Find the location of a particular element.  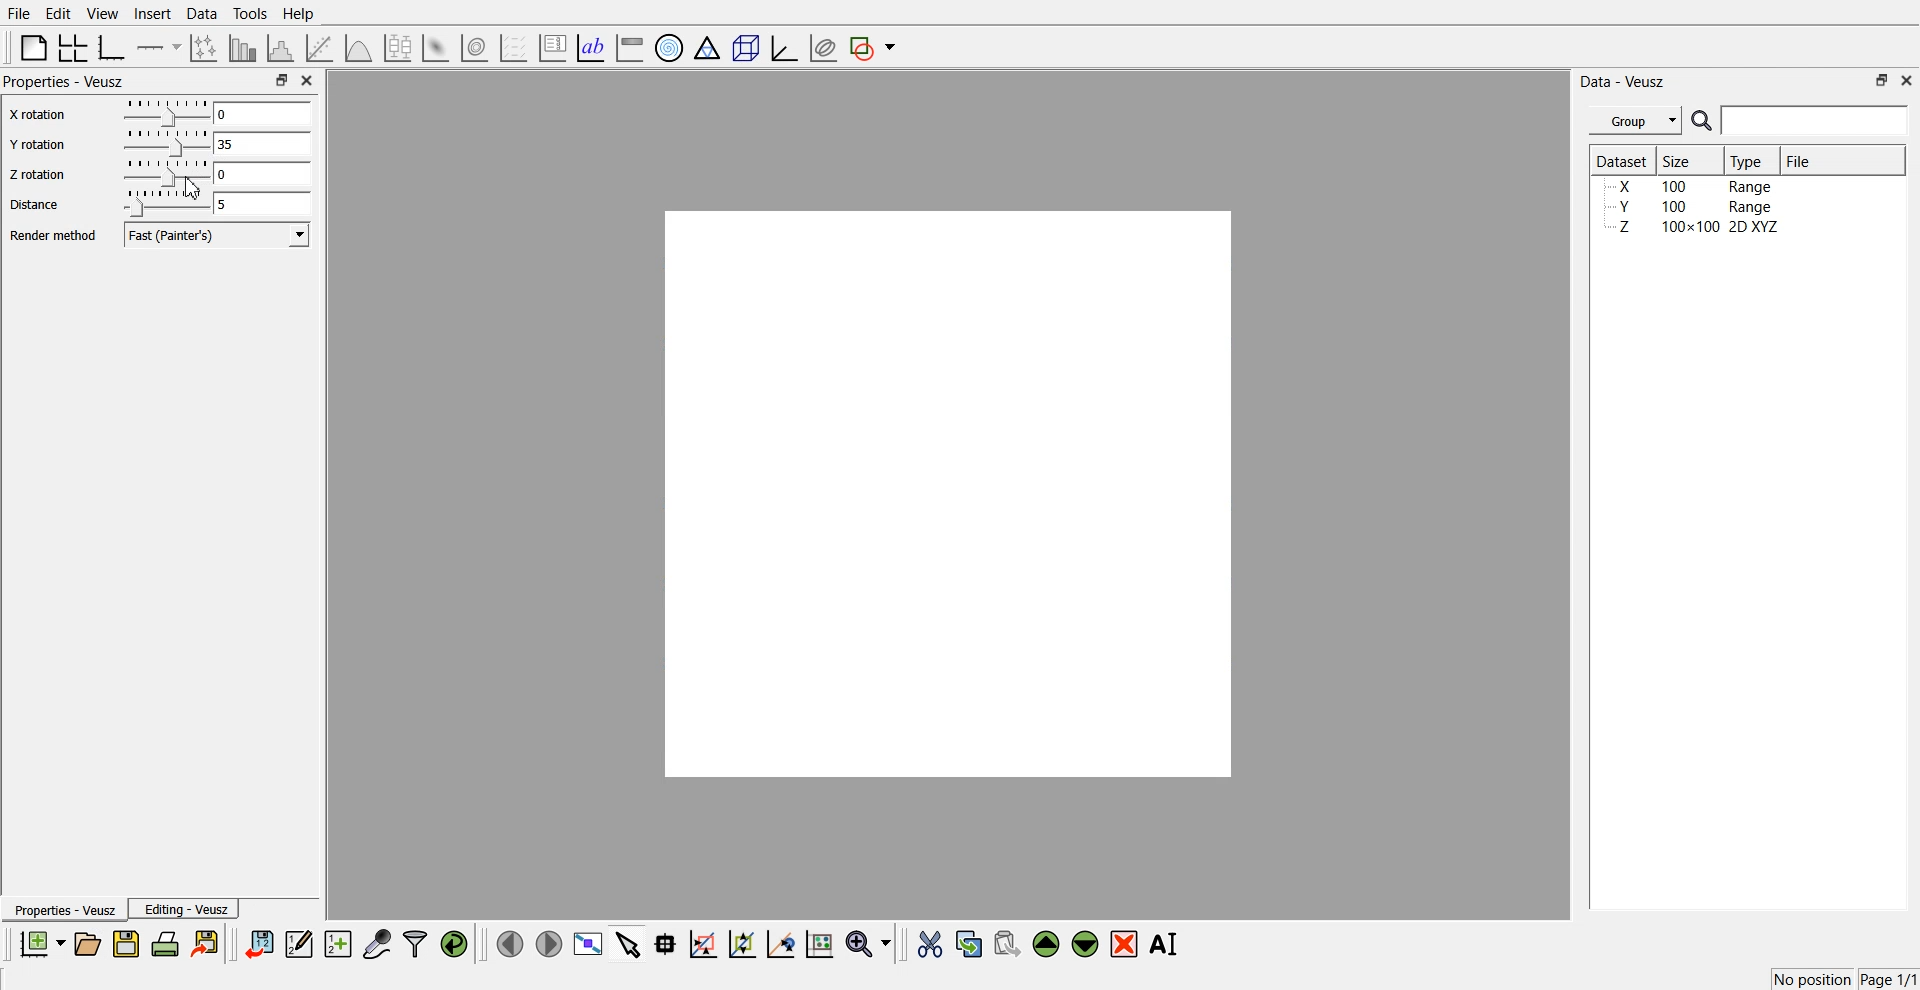

Image color bar is located at coordinates (630, 47).